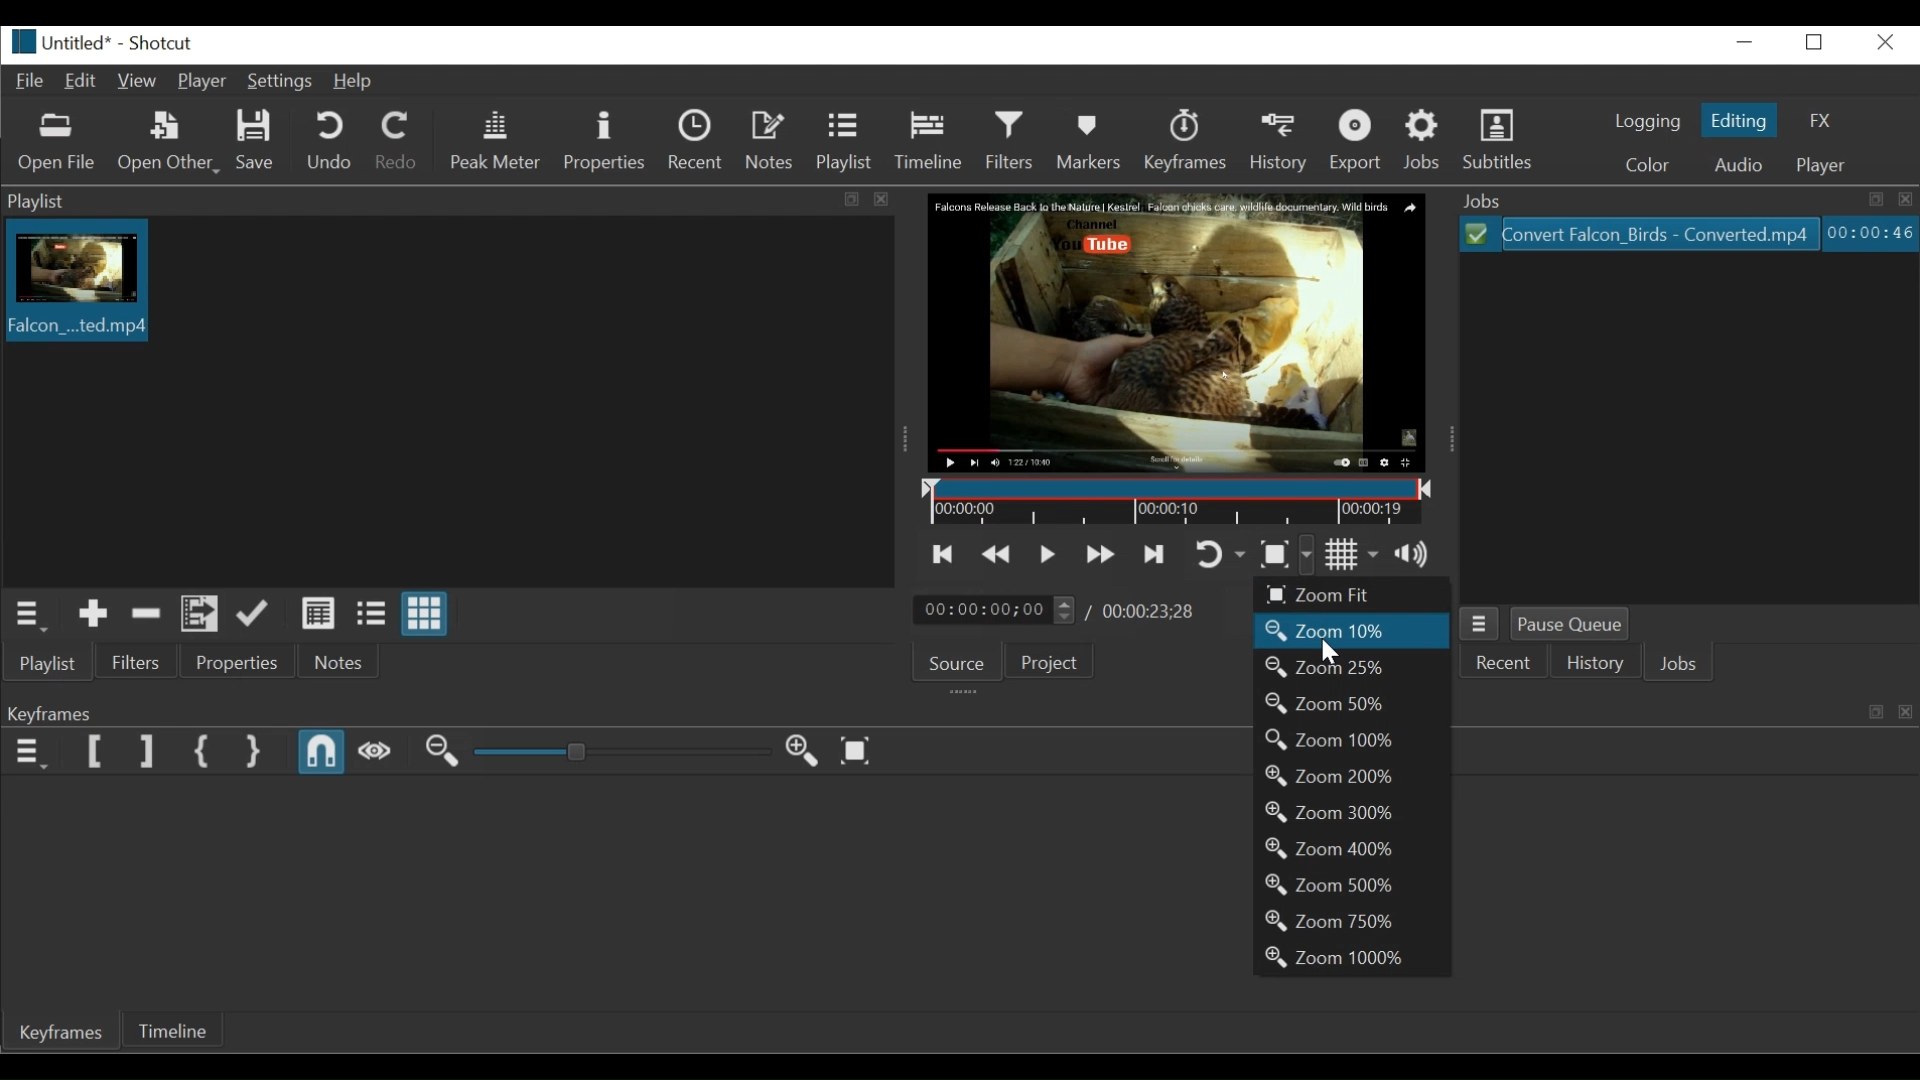  What do you see at coordinates (92, 615) in the screenshot?
I see `Add the Source to the playlist` at bounding box center [92, 615].